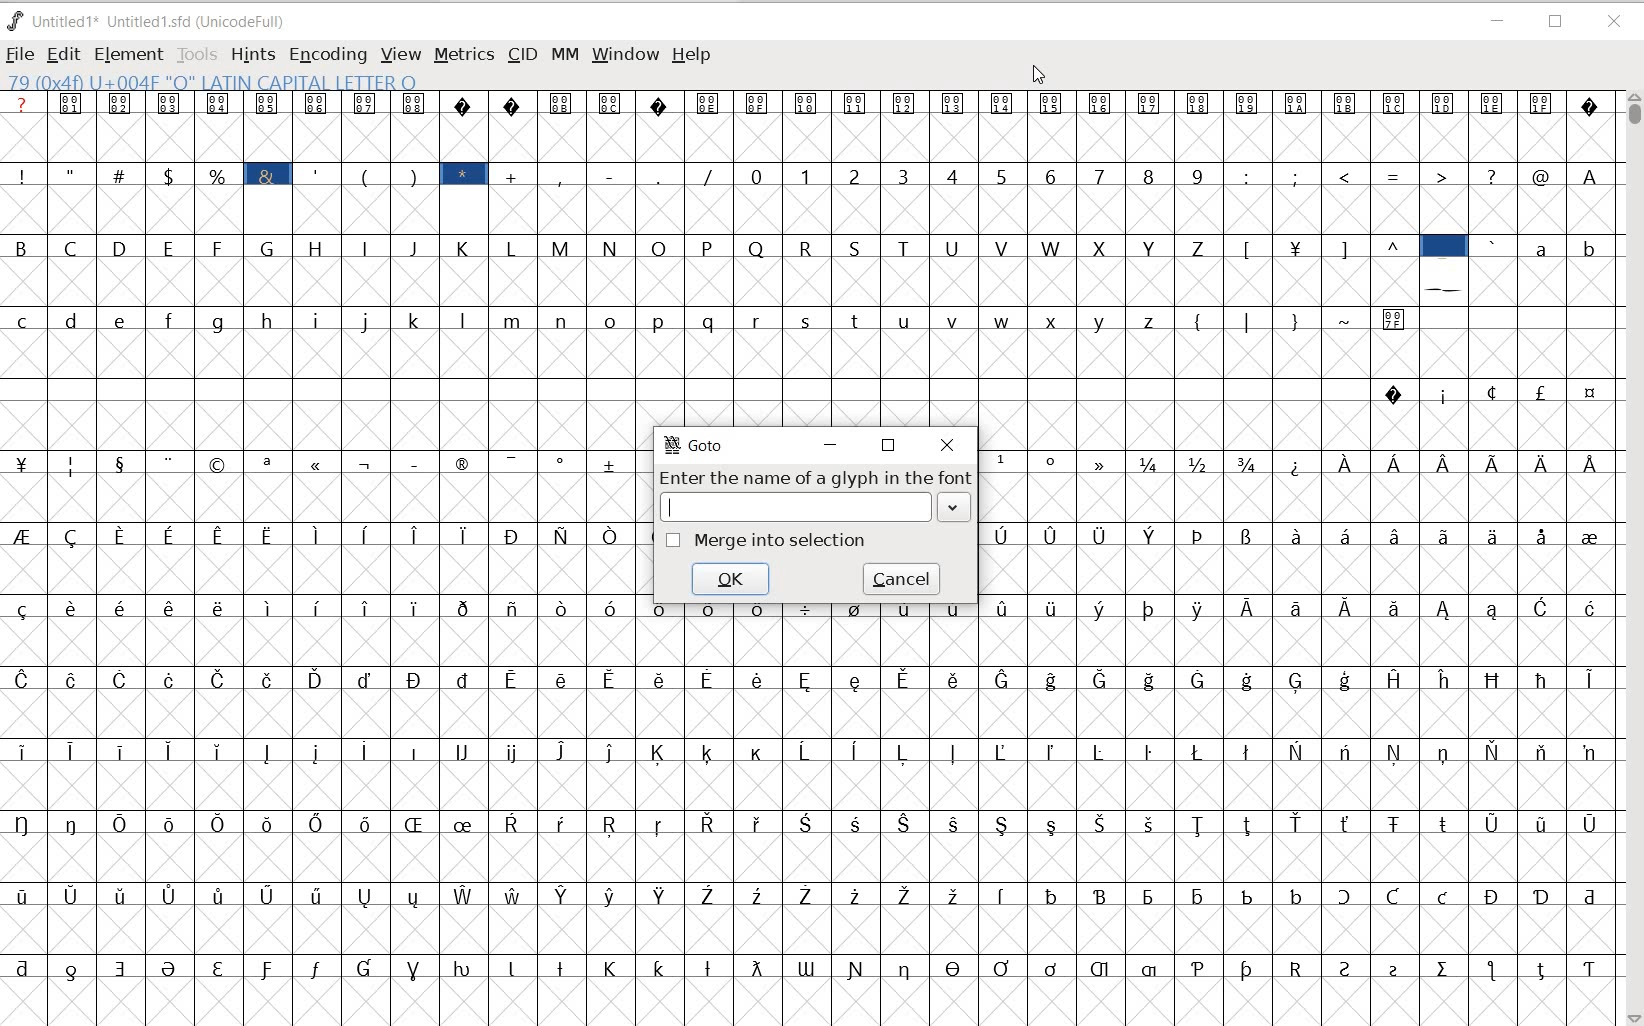  I want to click on ok, so click(731, 579).